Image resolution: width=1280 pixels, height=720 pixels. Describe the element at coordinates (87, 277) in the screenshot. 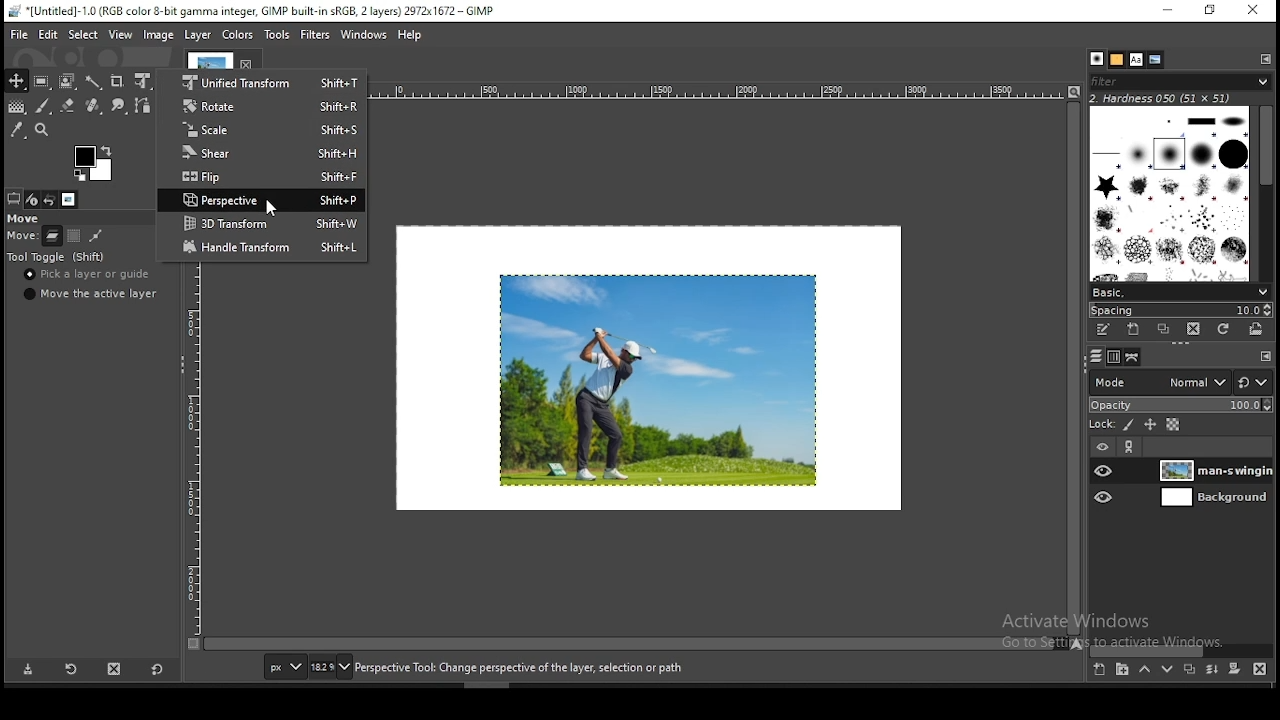

I see `pick a layer or guide` at that location.